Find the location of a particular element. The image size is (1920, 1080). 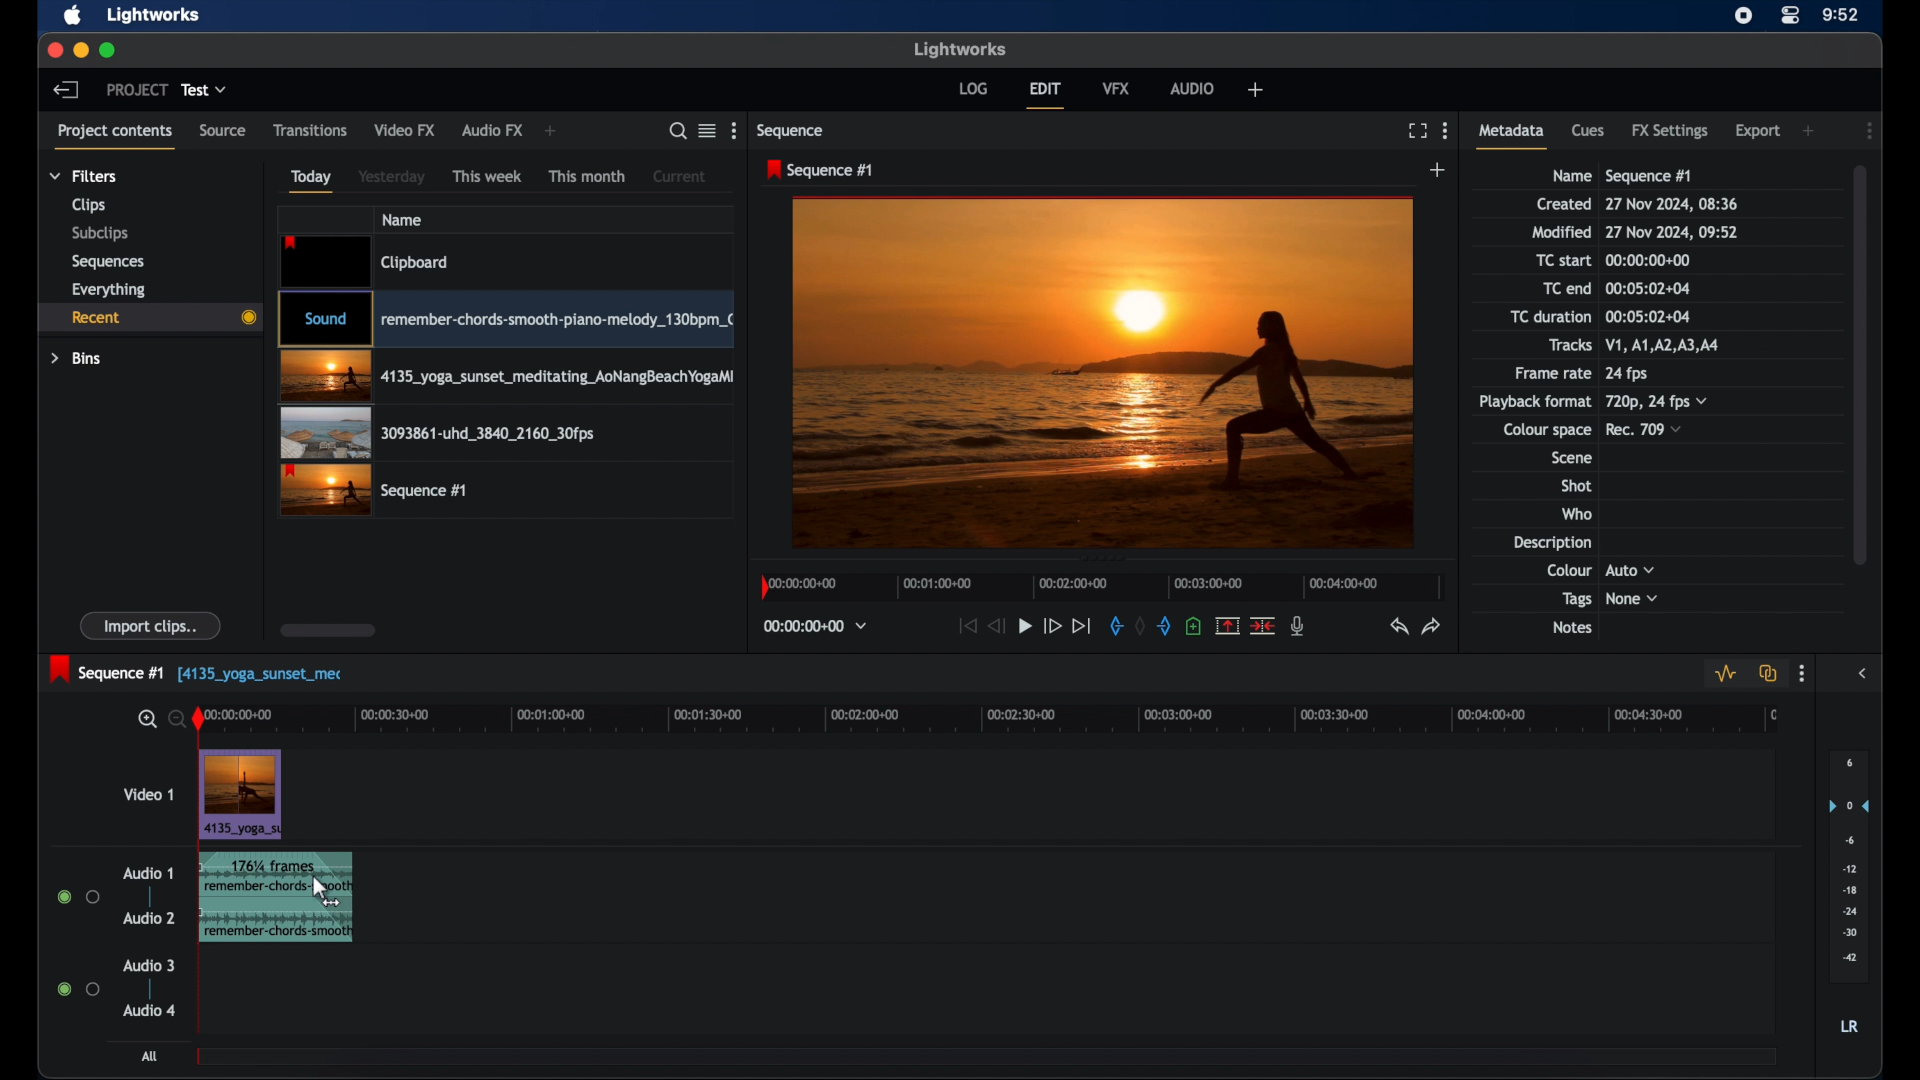

clips is located at coordinates (90, 205).